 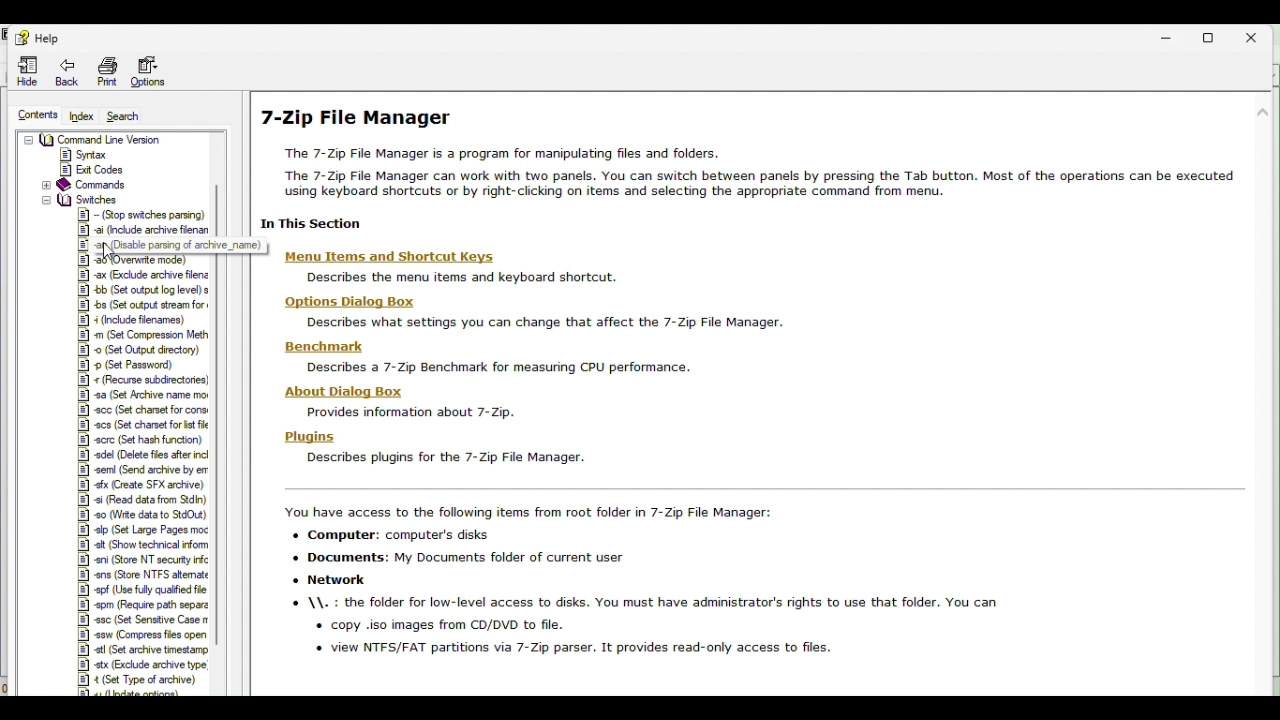 What do you see at coordinates (154, 72) in the screenshot?
I see `Options` at bounding box center [154, 72].